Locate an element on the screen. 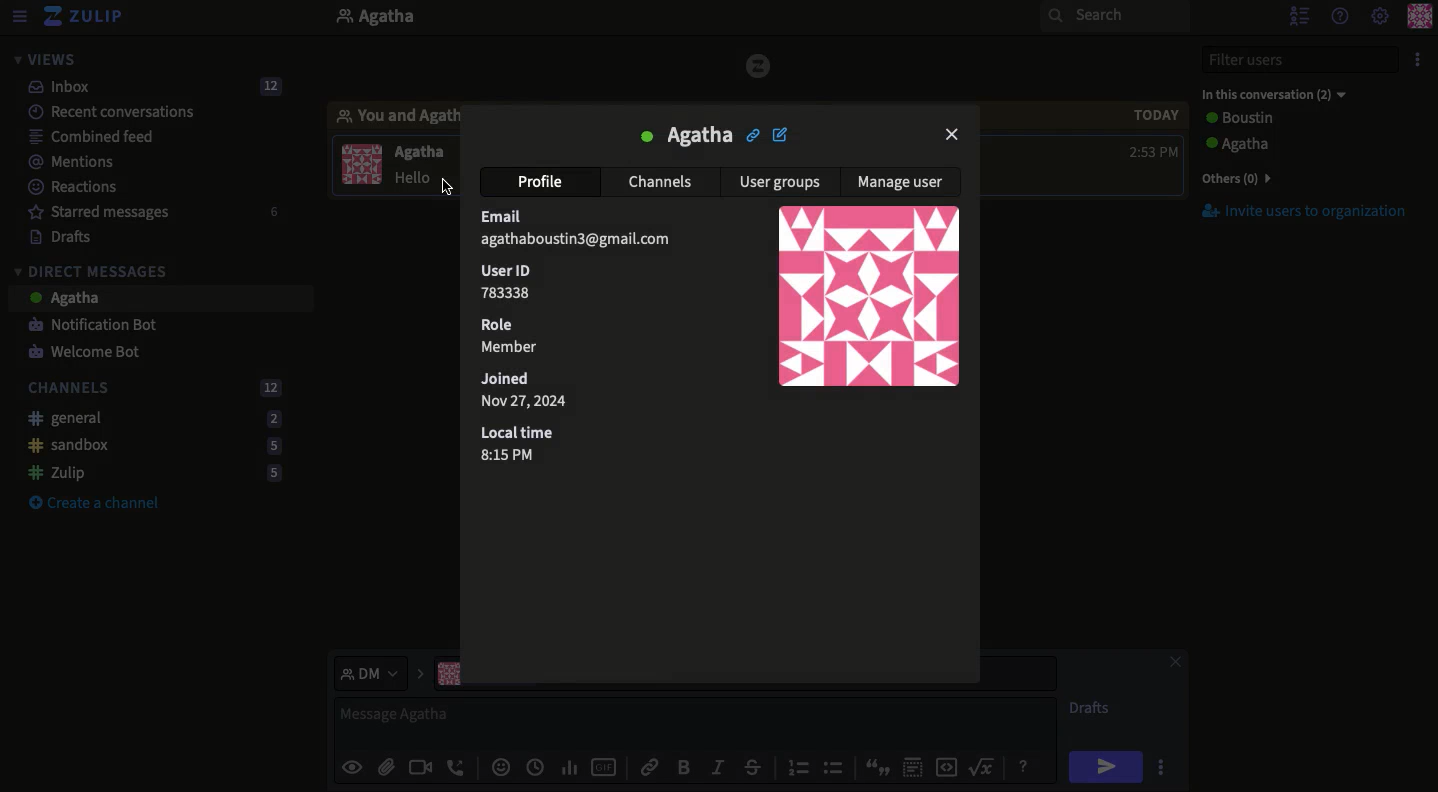  Channels is located at coordinates (664, 183).